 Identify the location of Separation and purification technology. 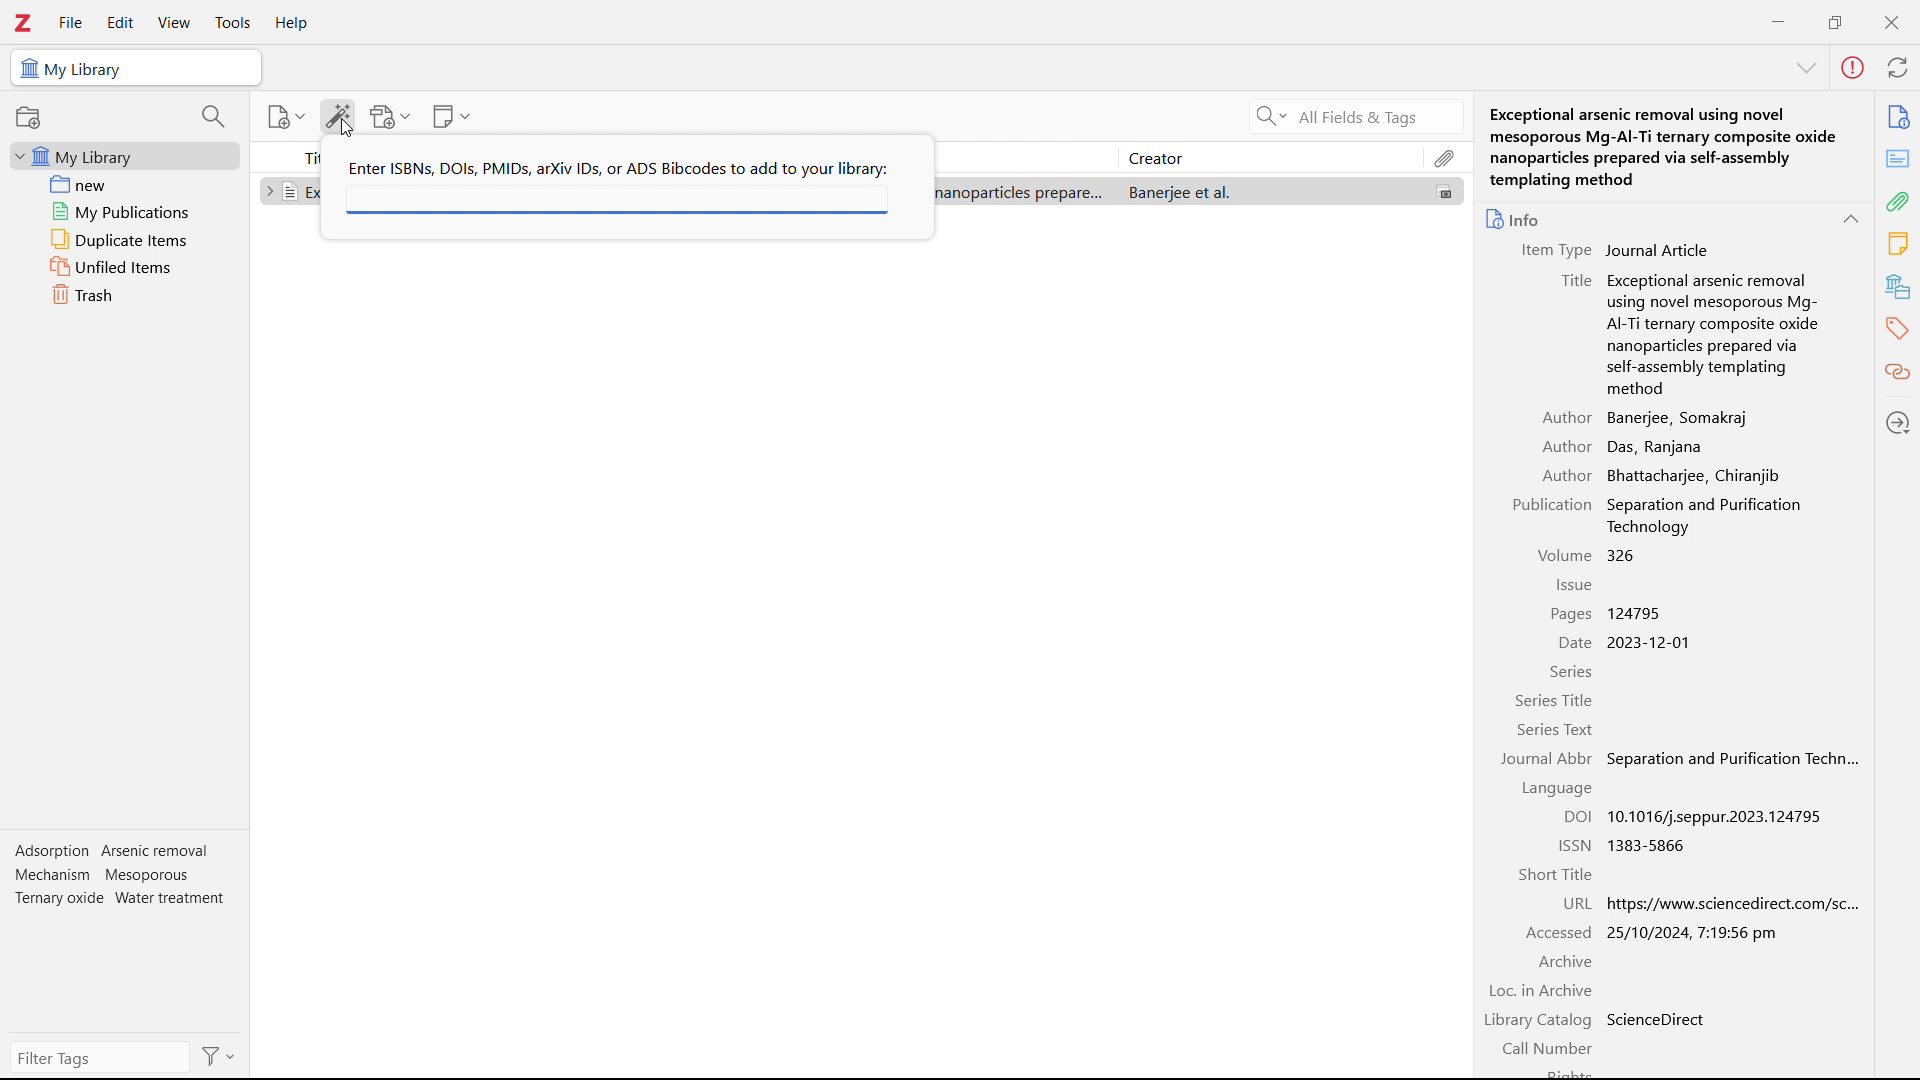
(1732, 758).